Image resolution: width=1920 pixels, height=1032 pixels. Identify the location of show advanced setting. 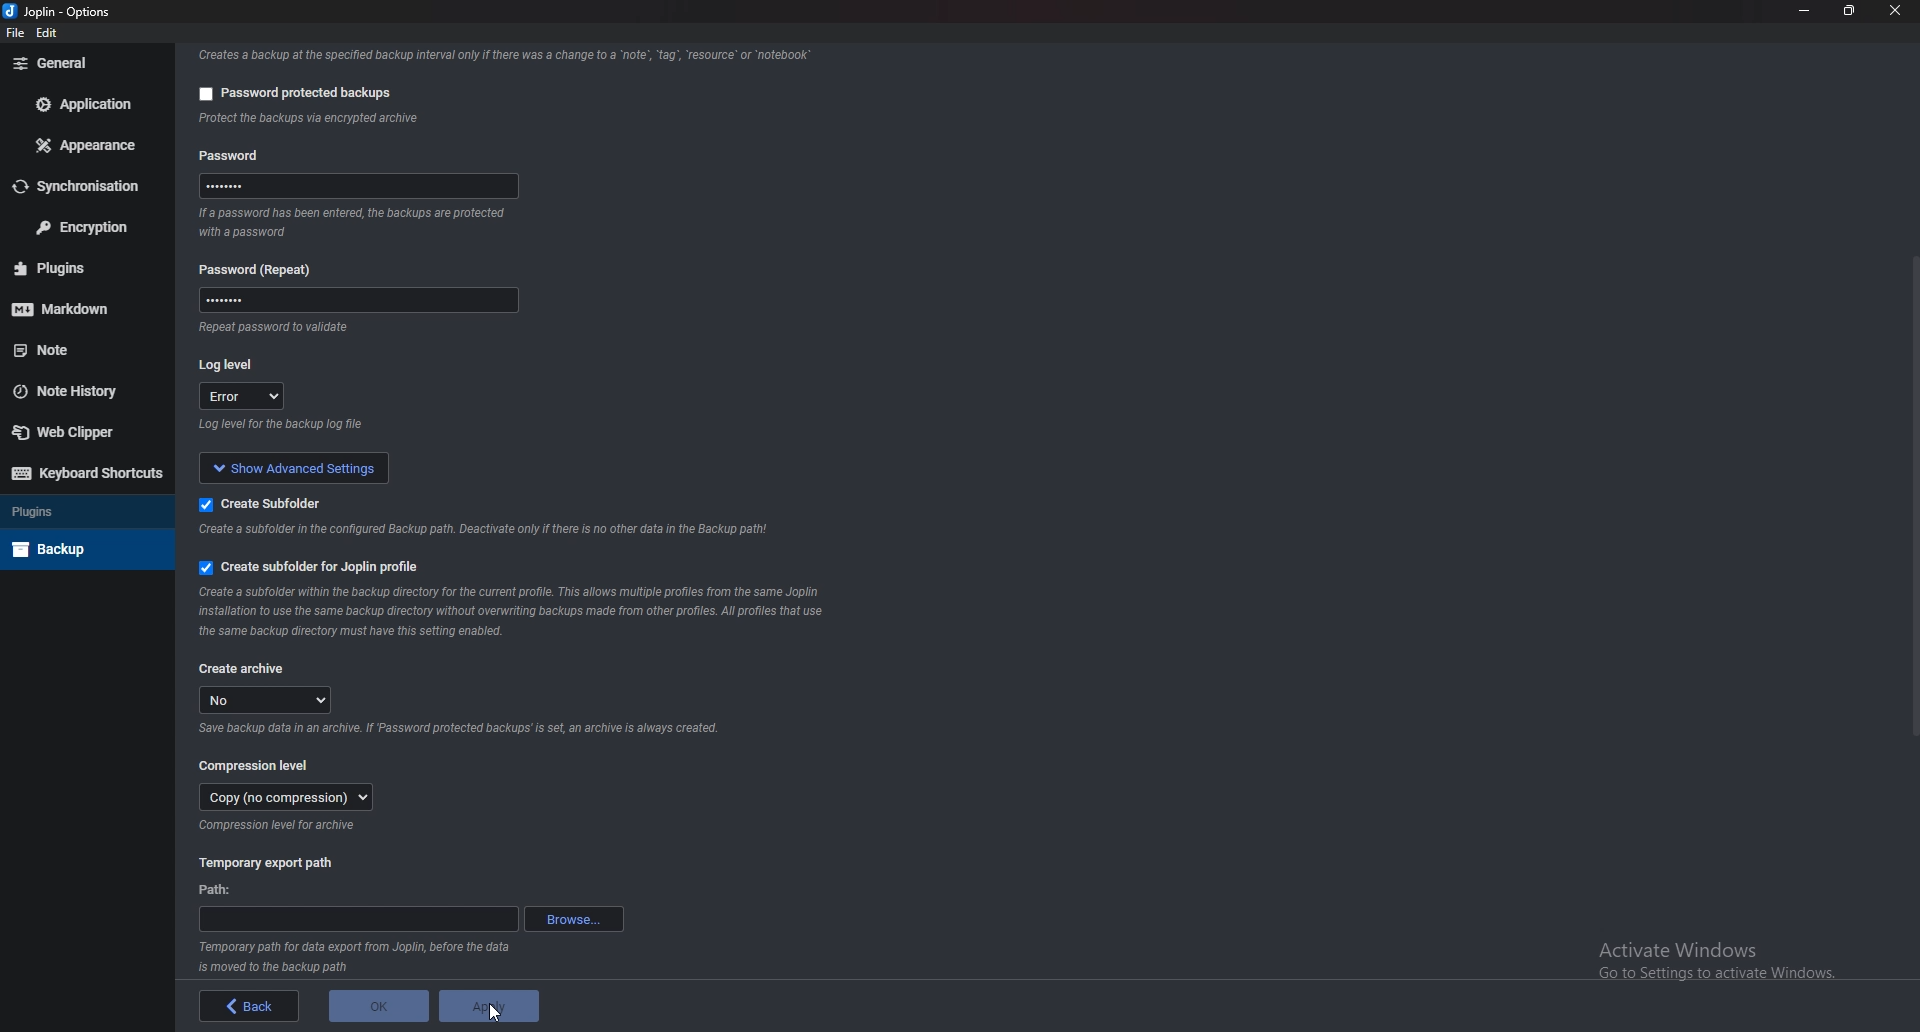
(308, 467).